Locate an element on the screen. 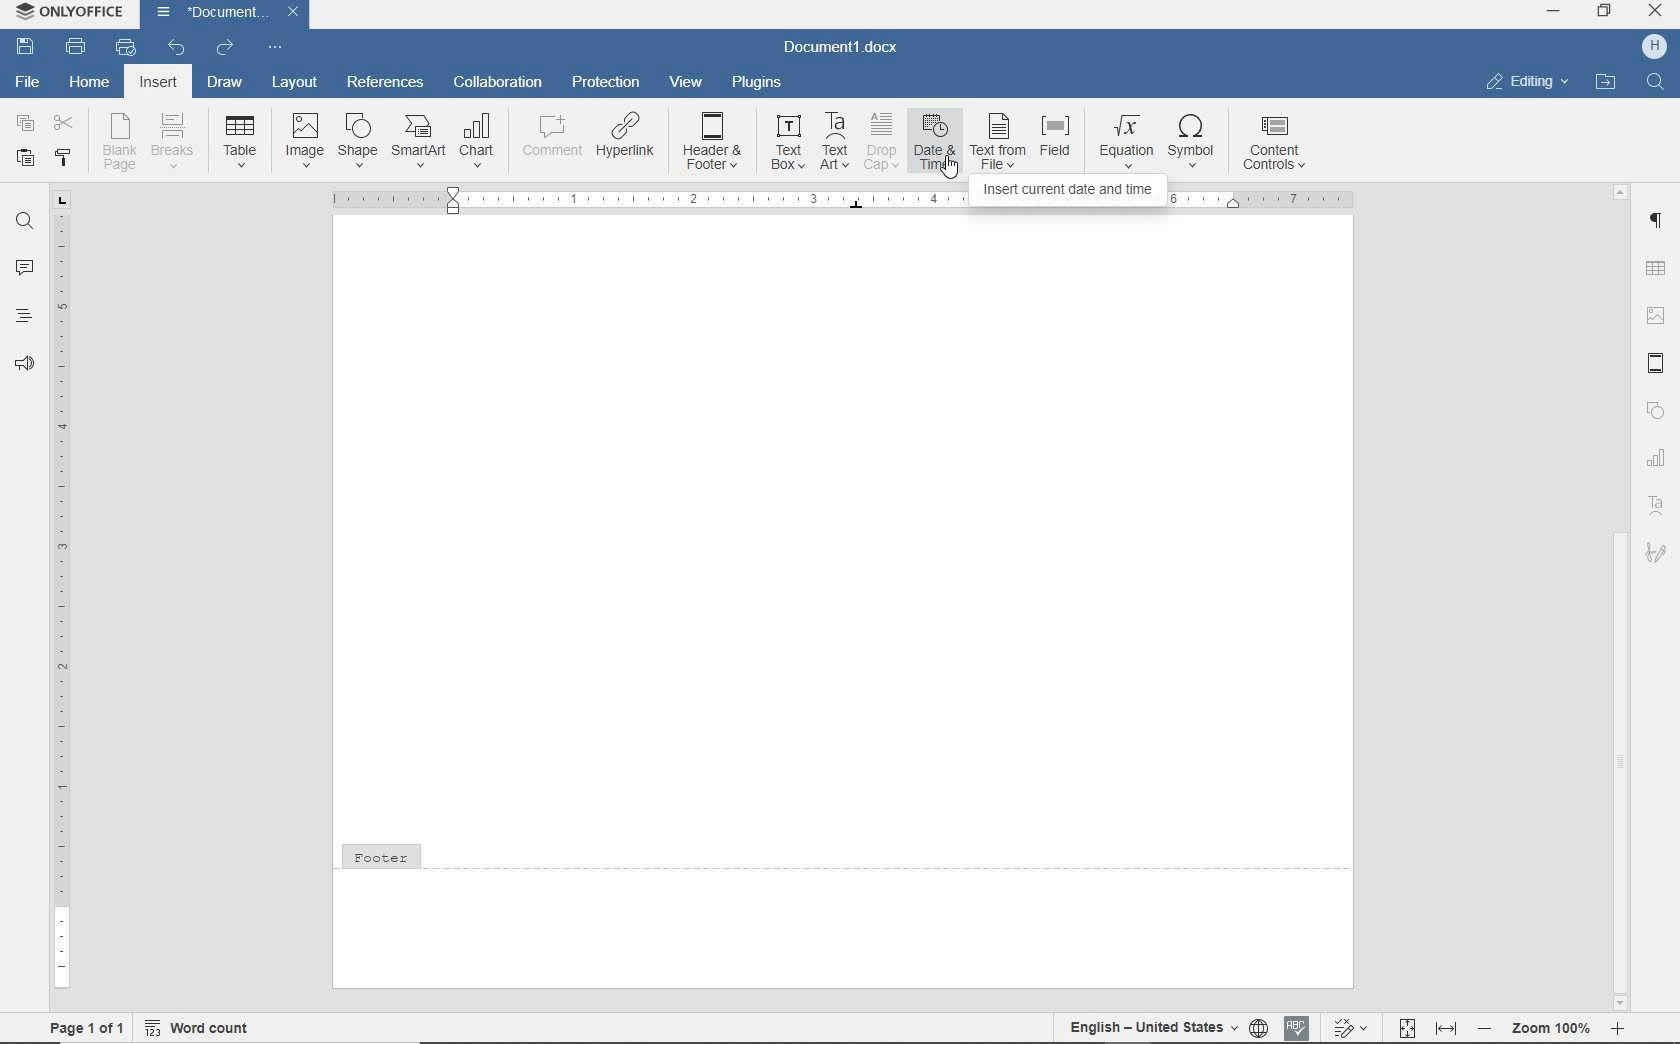  draw is located at coordinates (224, 84).